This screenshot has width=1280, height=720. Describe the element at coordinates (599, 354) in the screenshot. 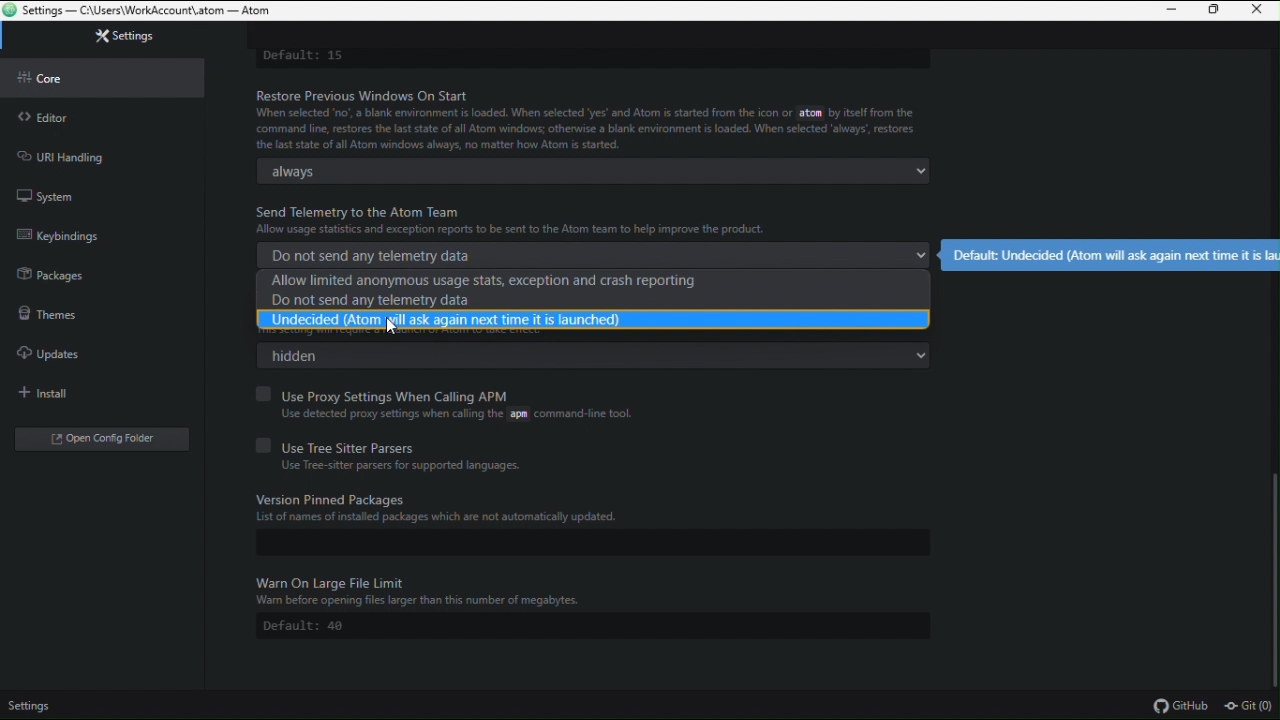

I see `hidden` at that location.